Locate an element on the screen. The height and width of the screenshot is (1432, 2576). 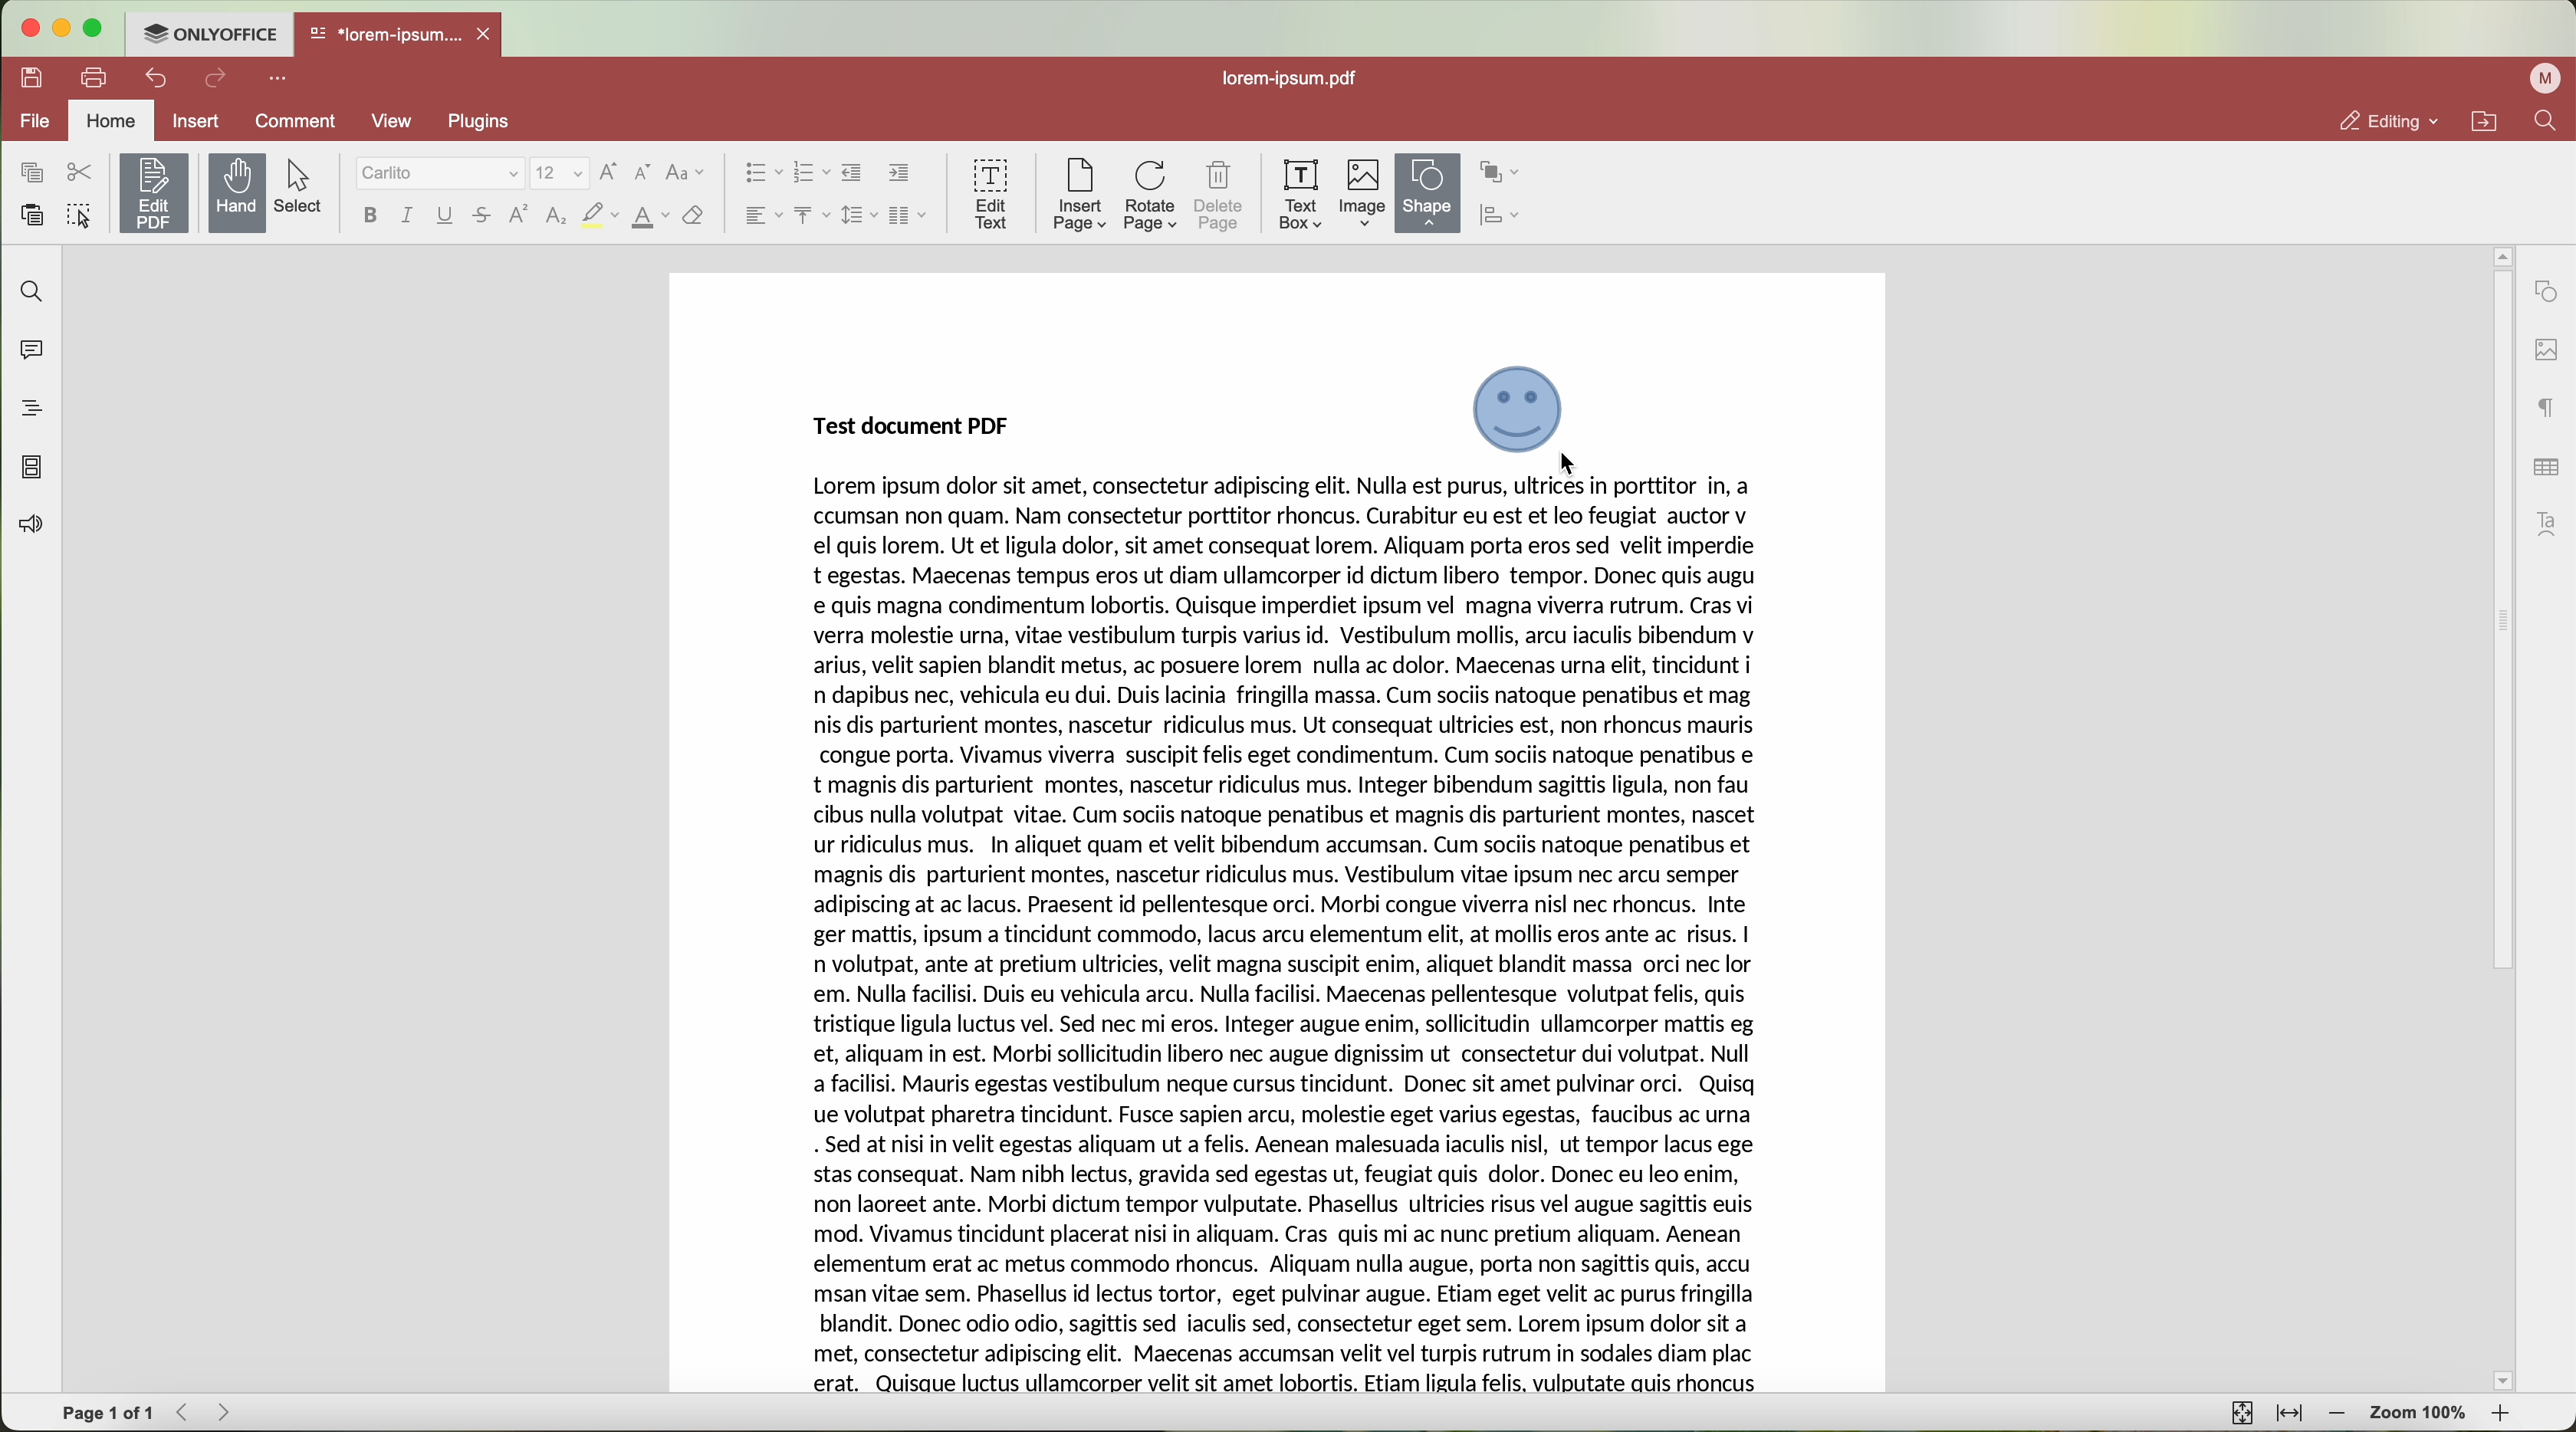
headings is located at coordinates (30, 409).